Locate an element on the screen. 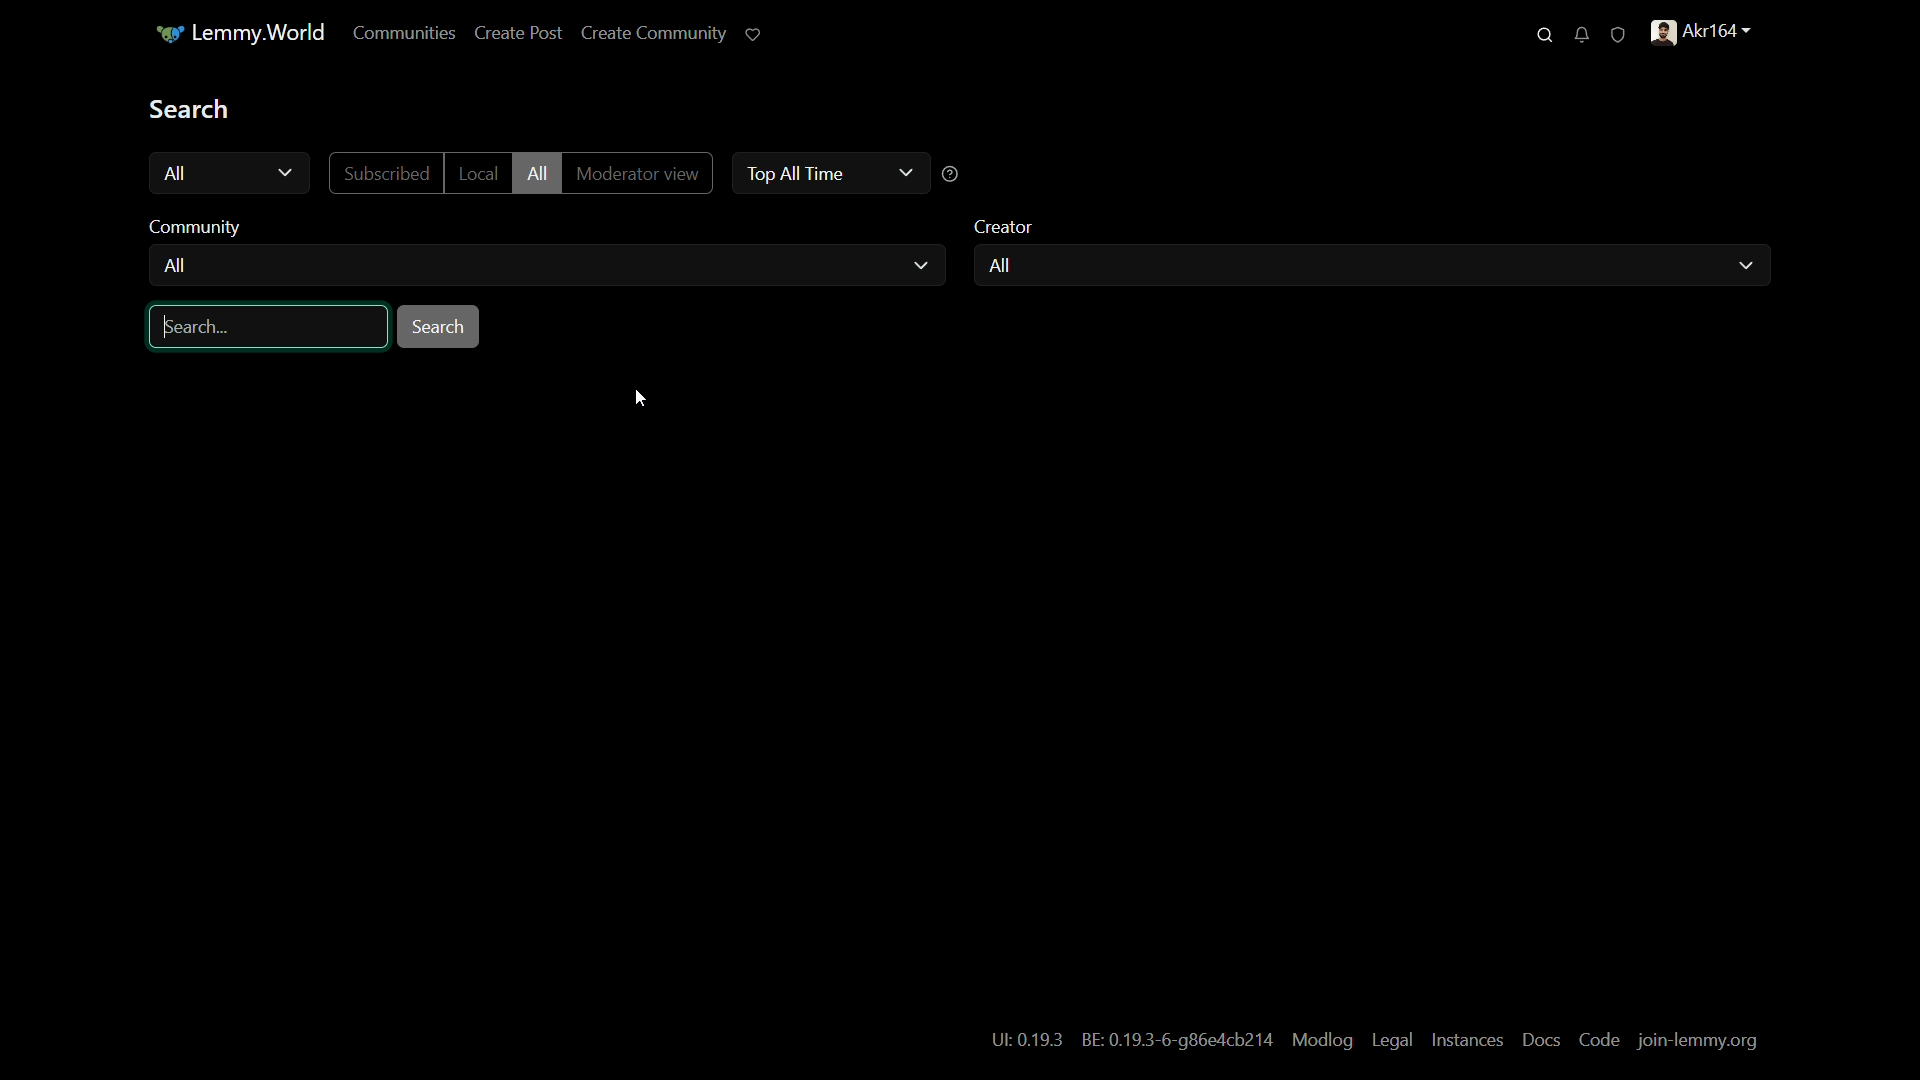 The height and width of the screenshot is (1080, 1920). all is located at coordinates (176, 268).